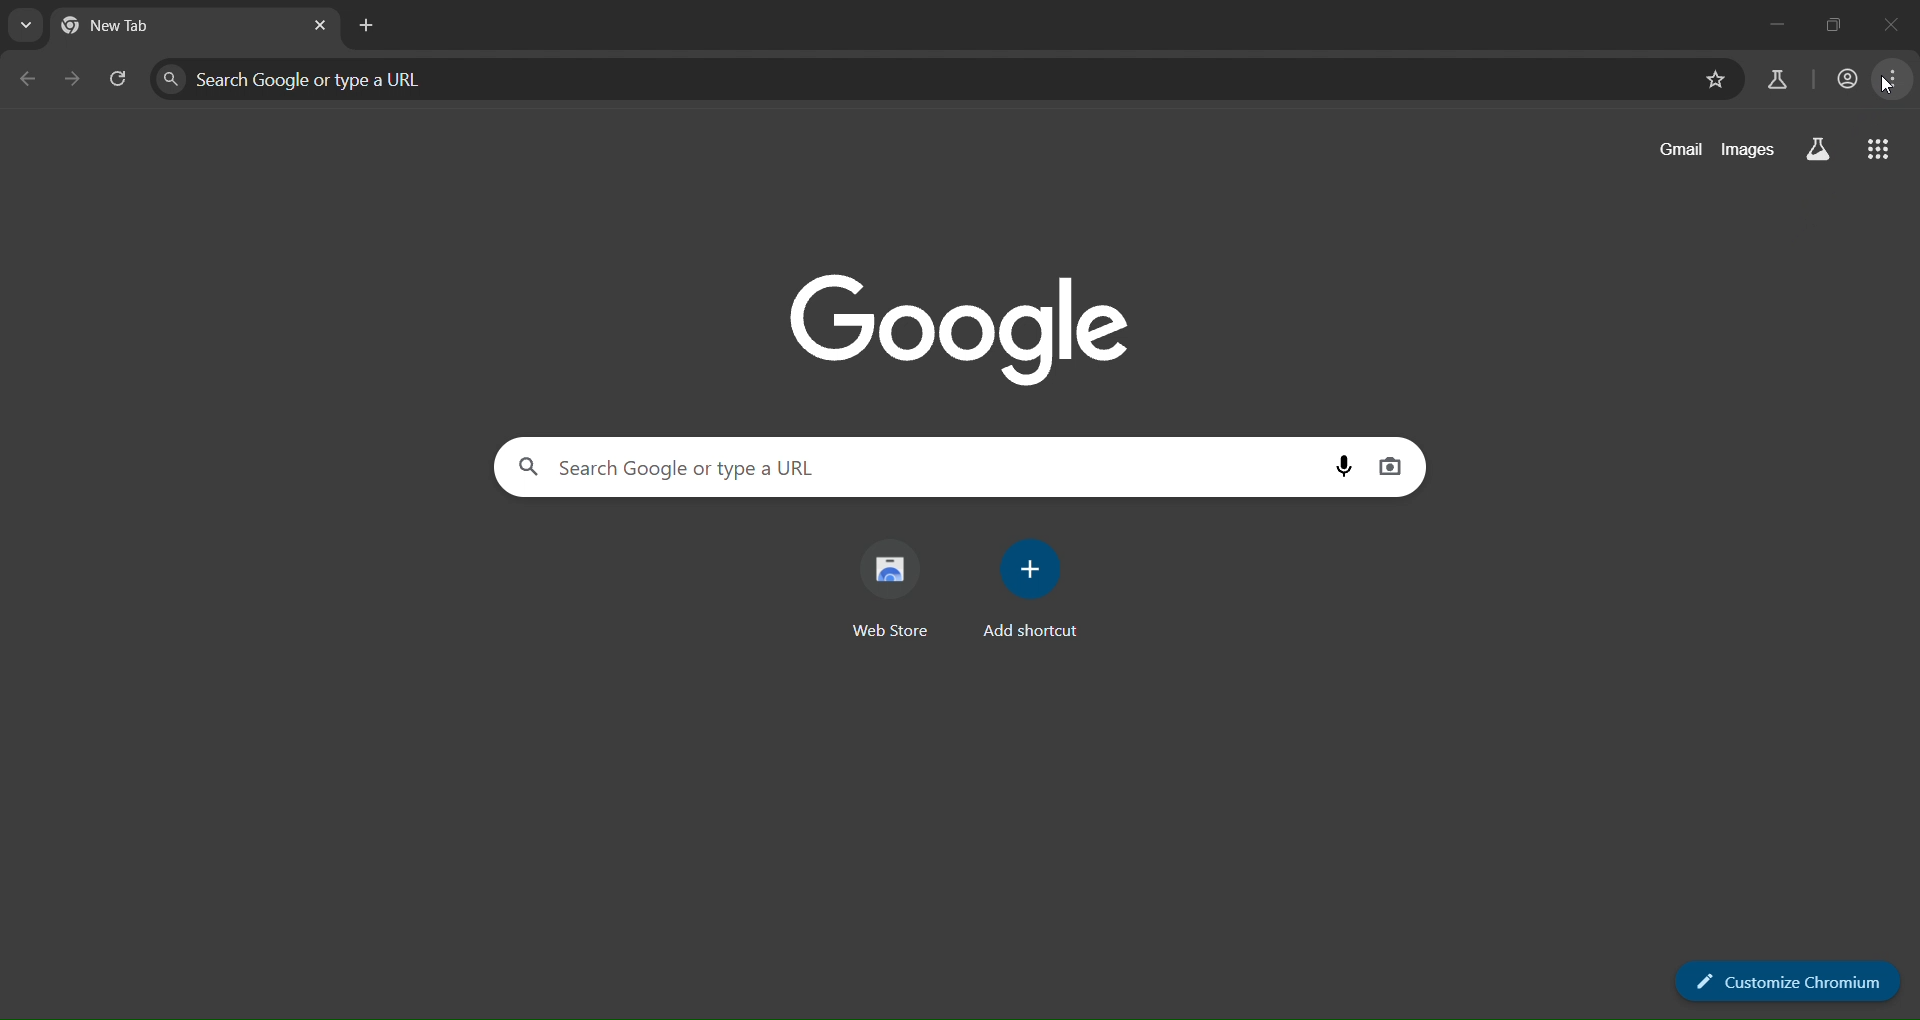 This screenshot has height=1020, width=1920. Describe the element at coordinates (76, 79) in the screenshot. I see `go forward one page` at that location.